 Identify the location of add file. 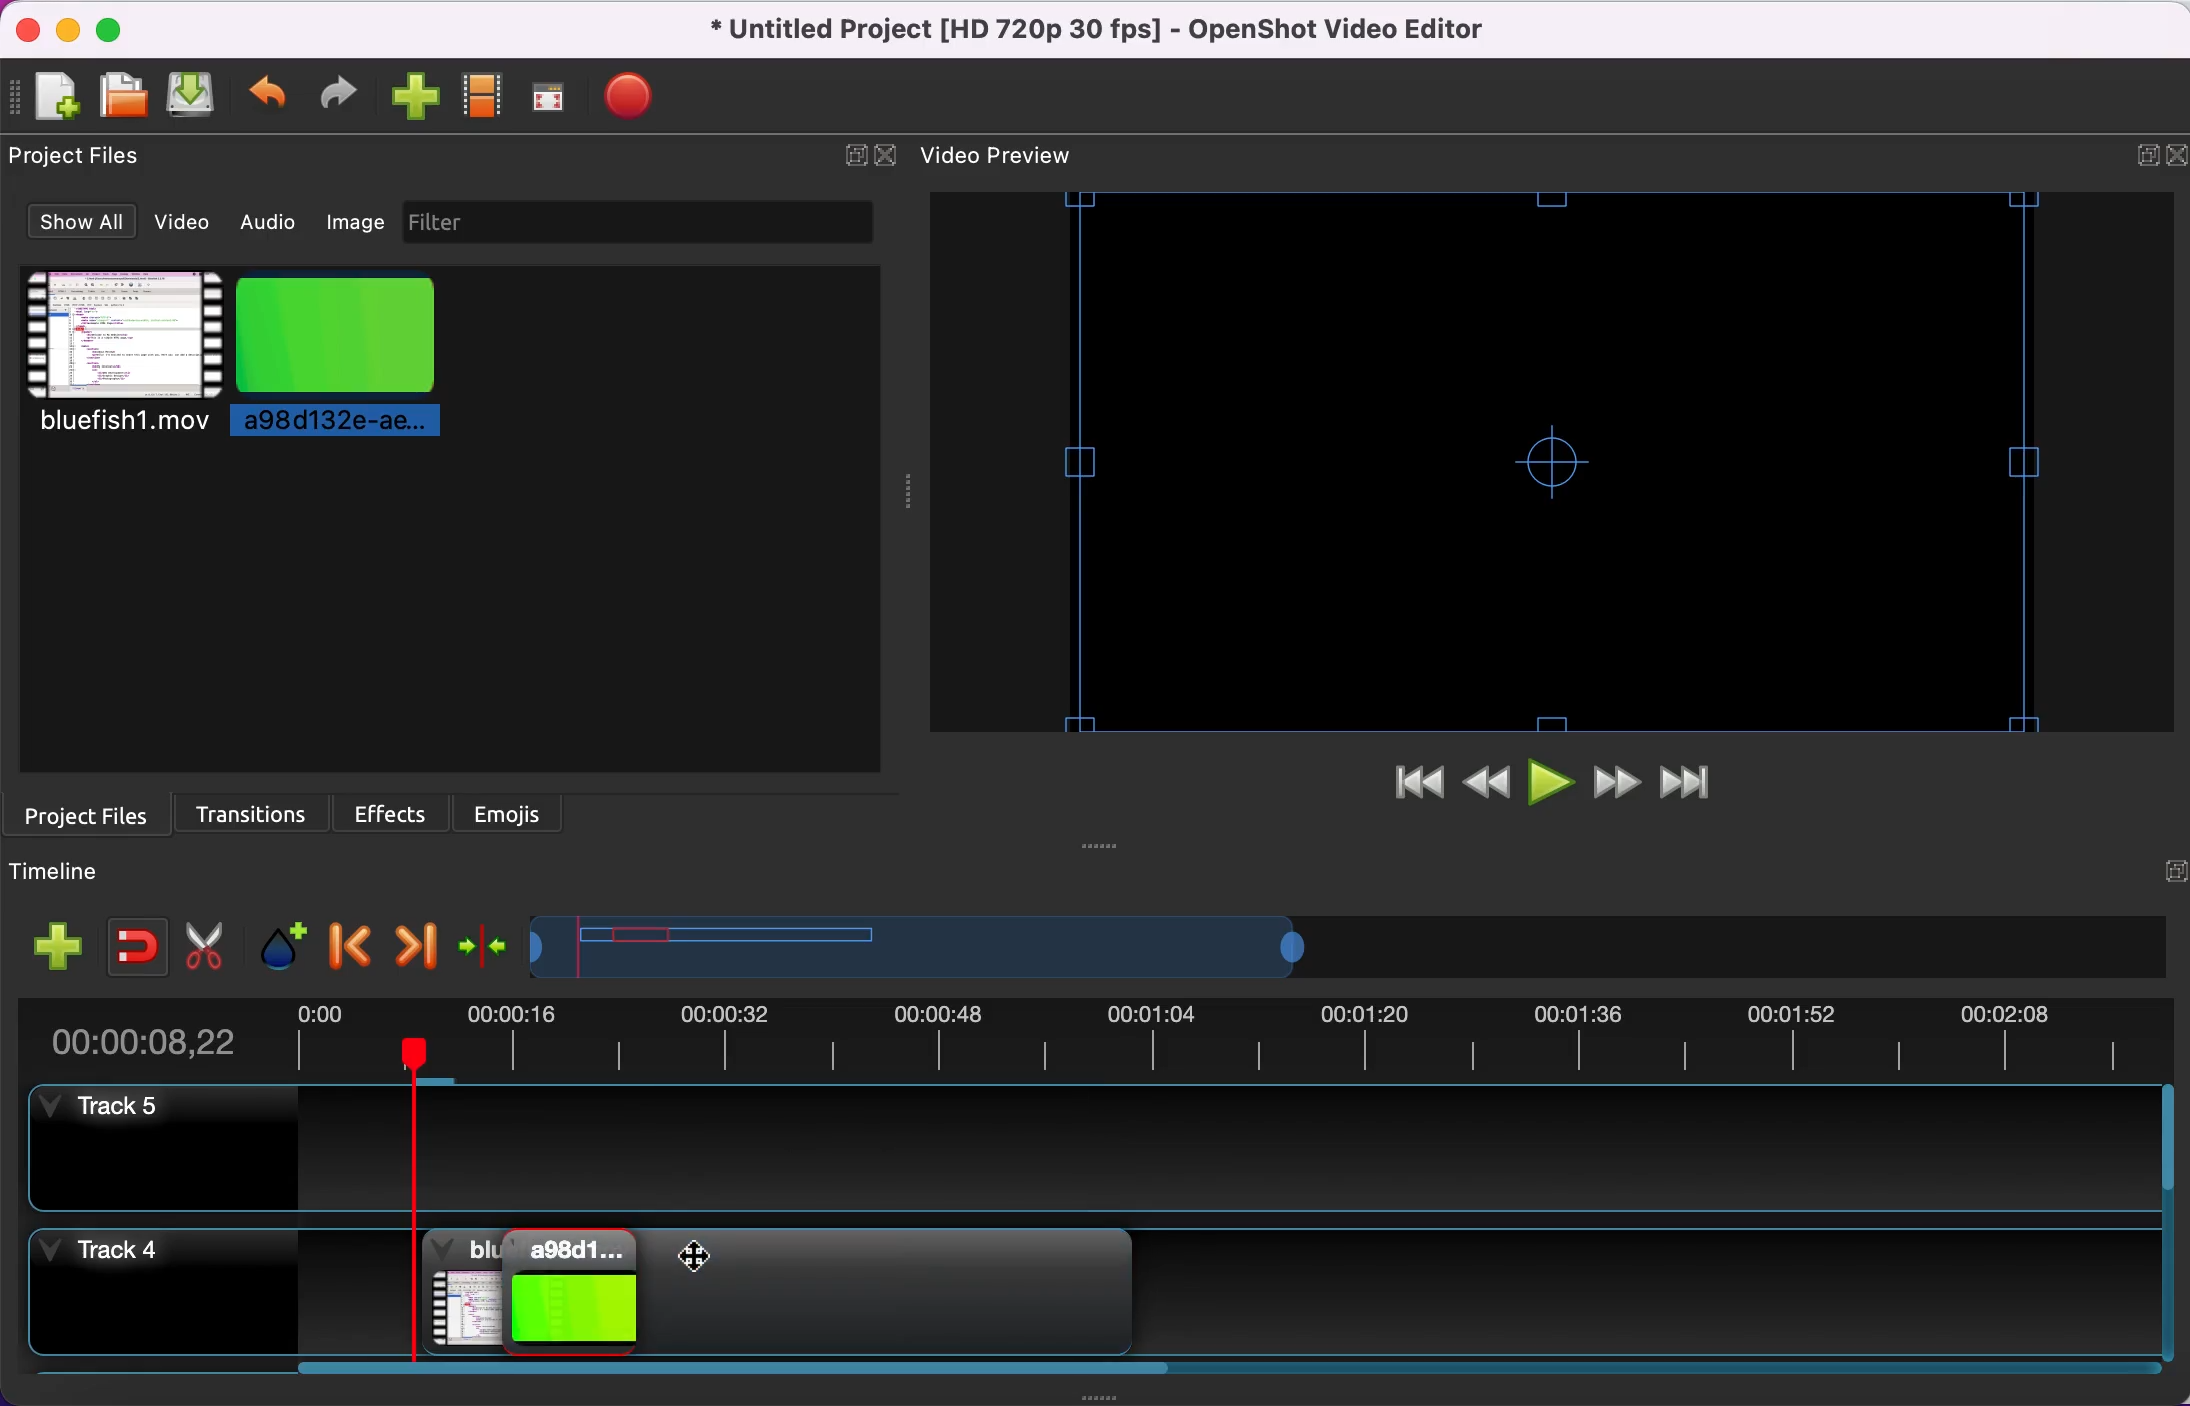
(47, 96).